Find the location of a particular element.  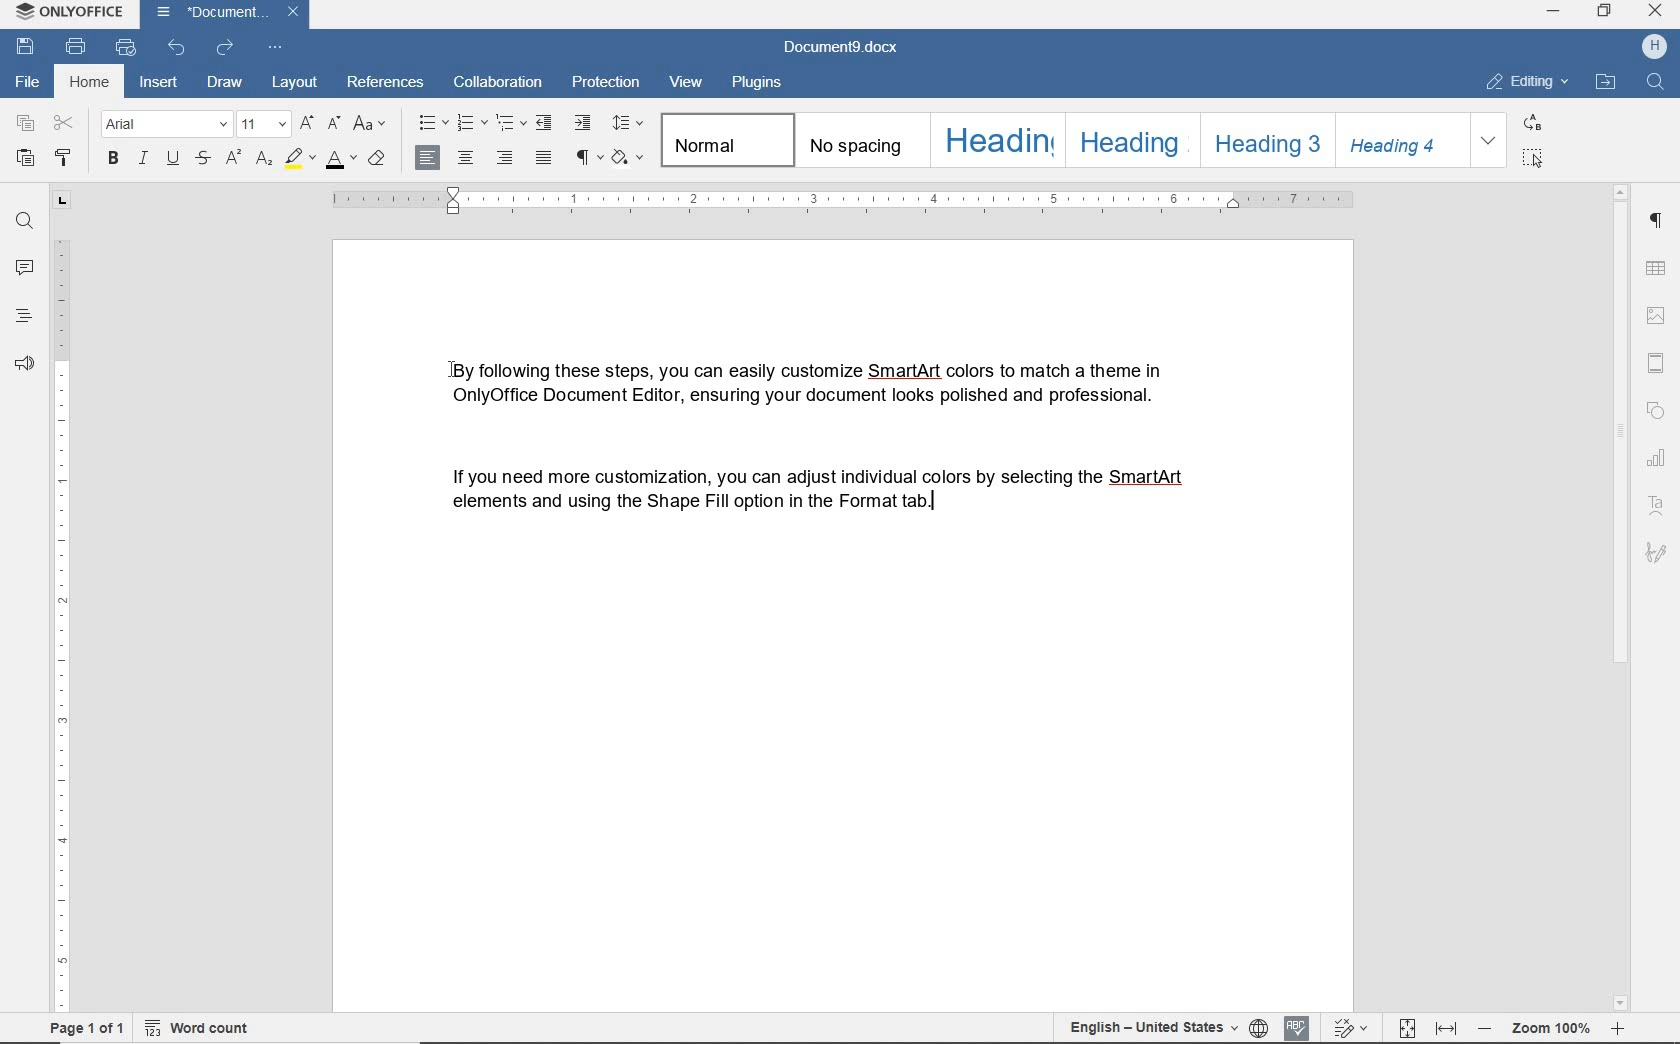

draw is located at coordinates (225, 83).